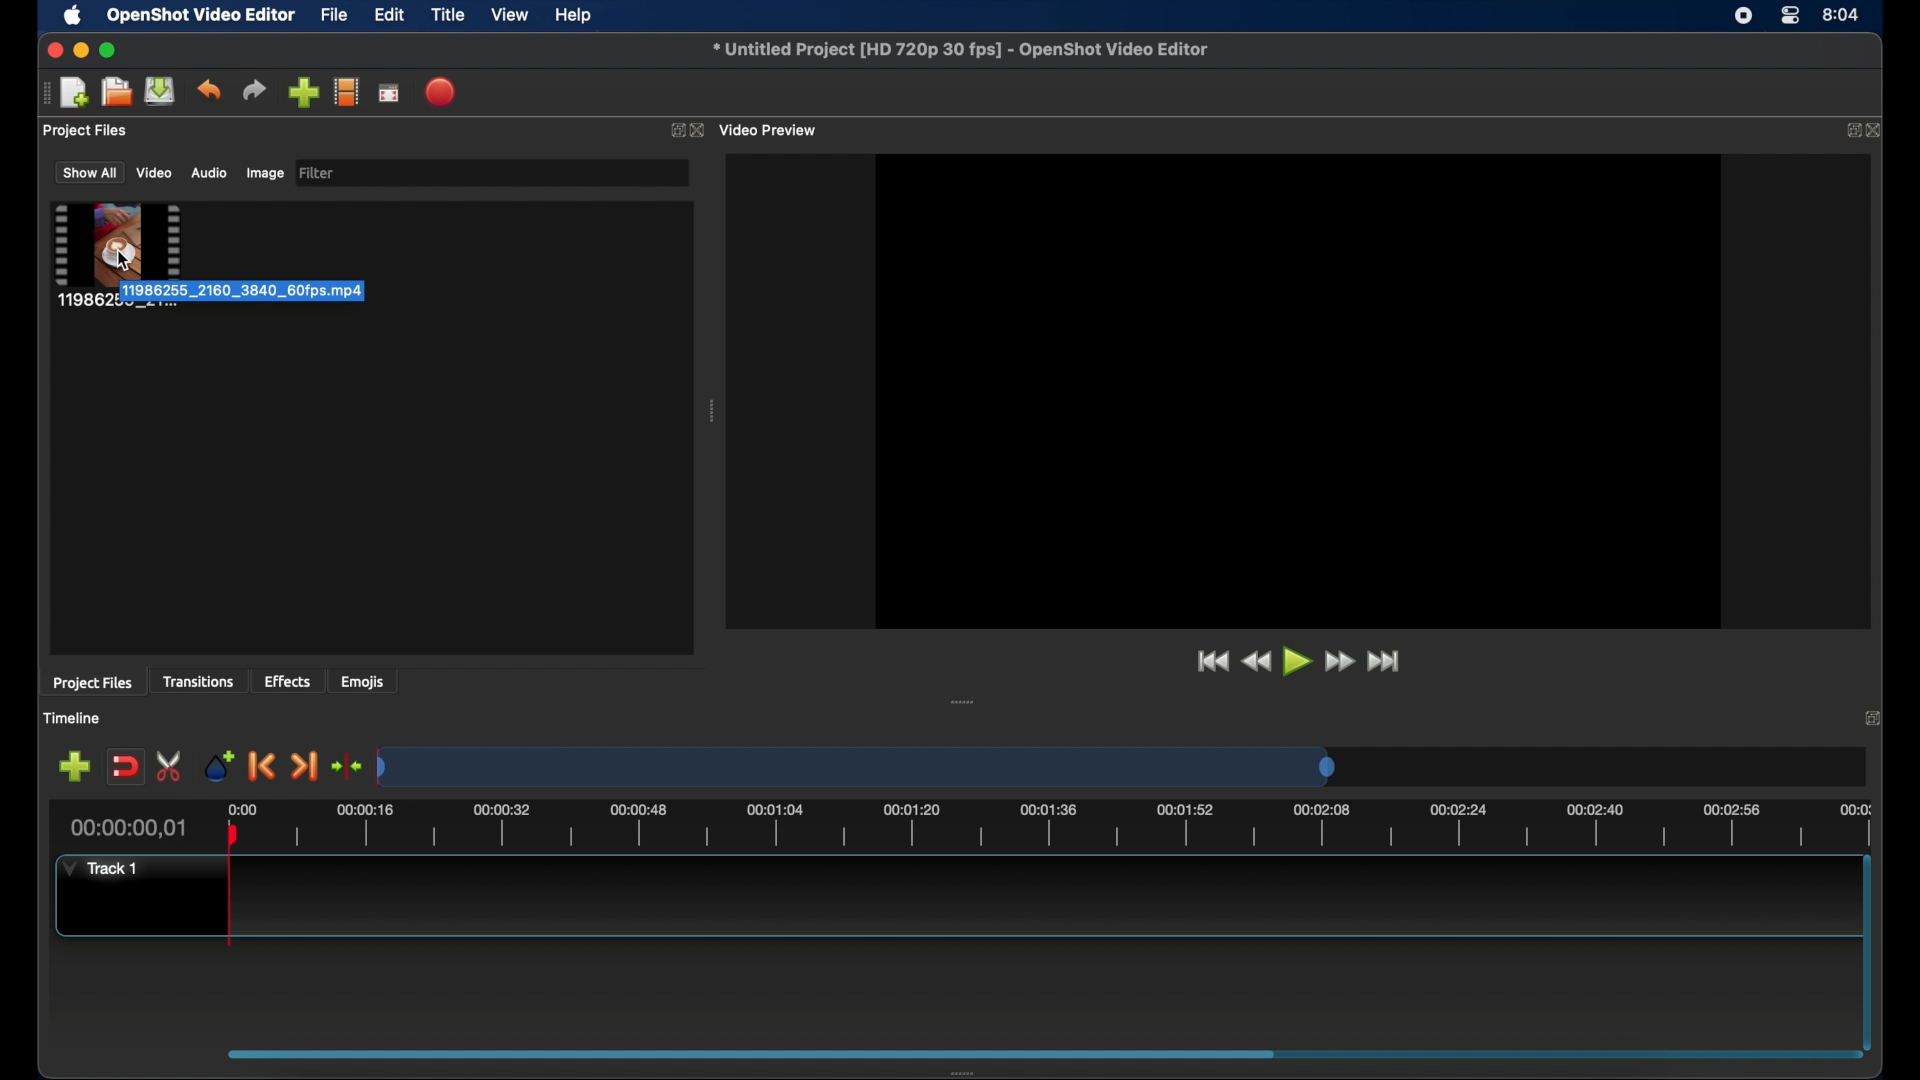 Image resolution: width=1920 pixels, height=1080 pixels. What do you see at coordinates (116, 92) in the screenshot?
I see `open project` at bounding box center [116, 92].